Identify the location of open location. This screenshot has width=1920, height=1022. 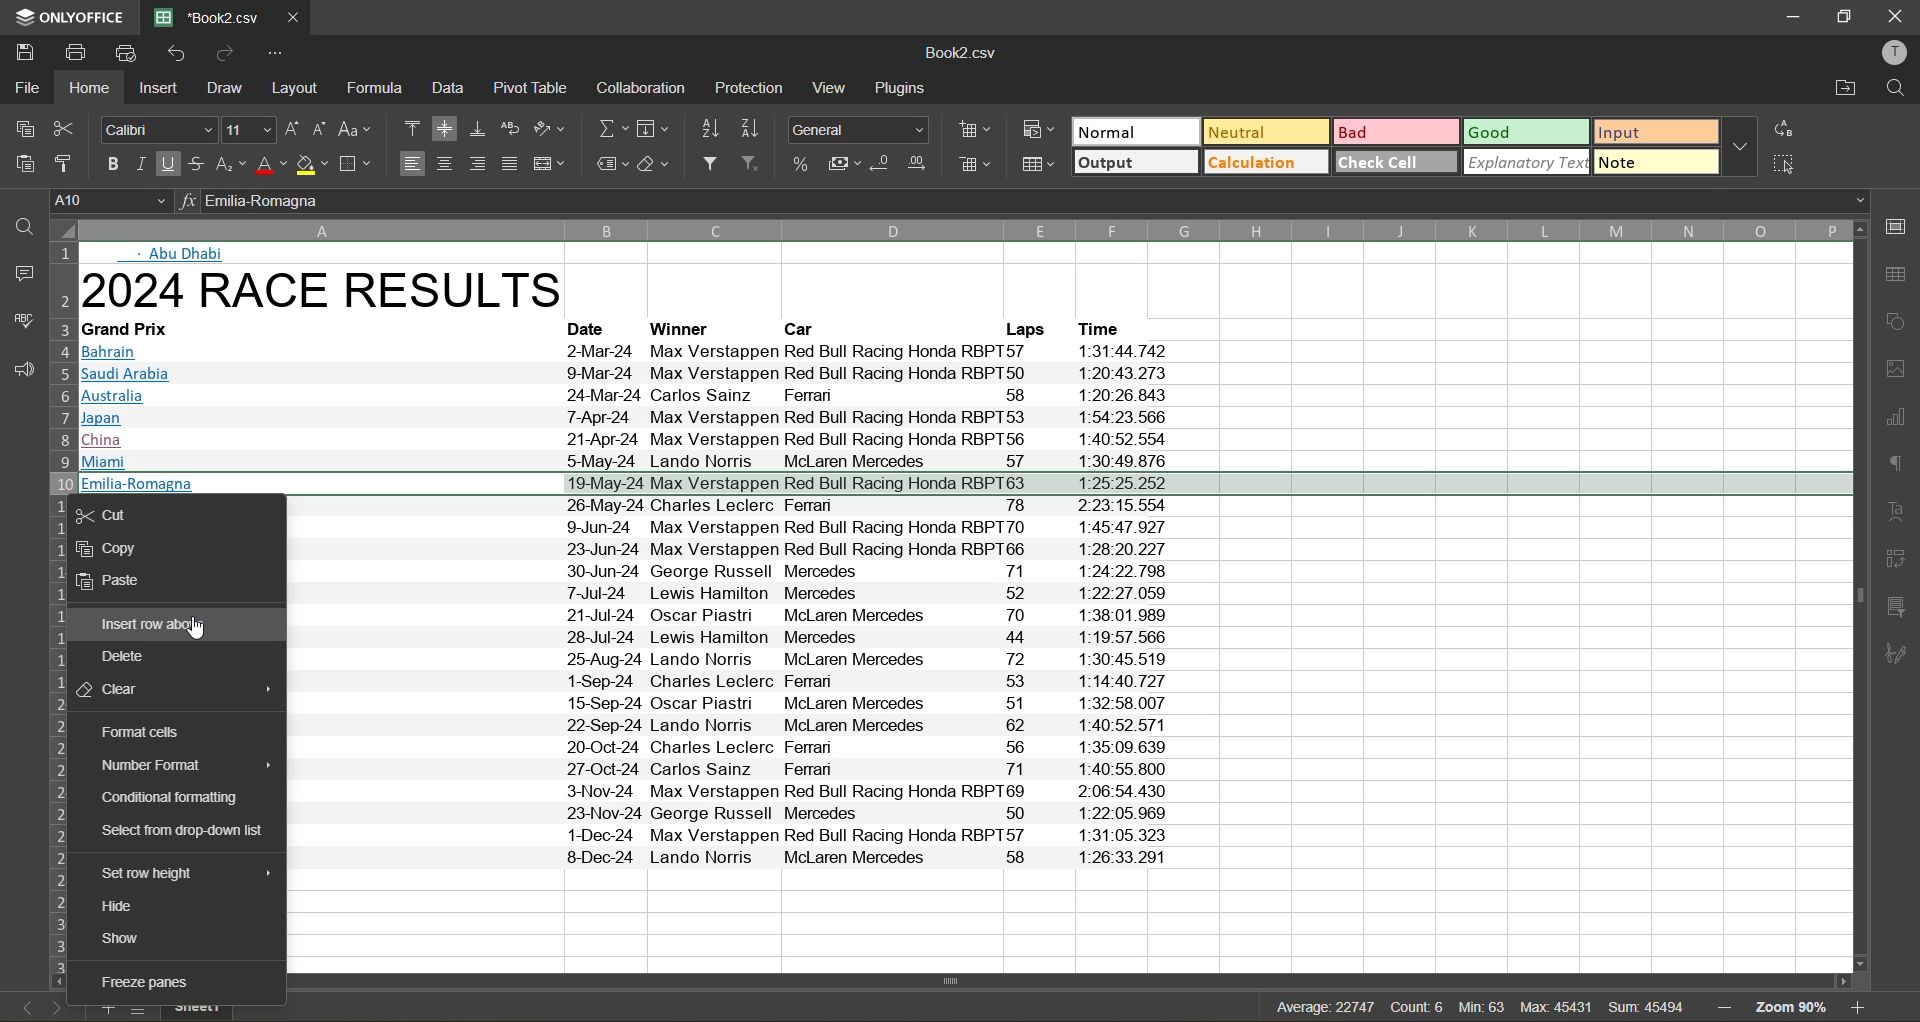
(1842, 91).